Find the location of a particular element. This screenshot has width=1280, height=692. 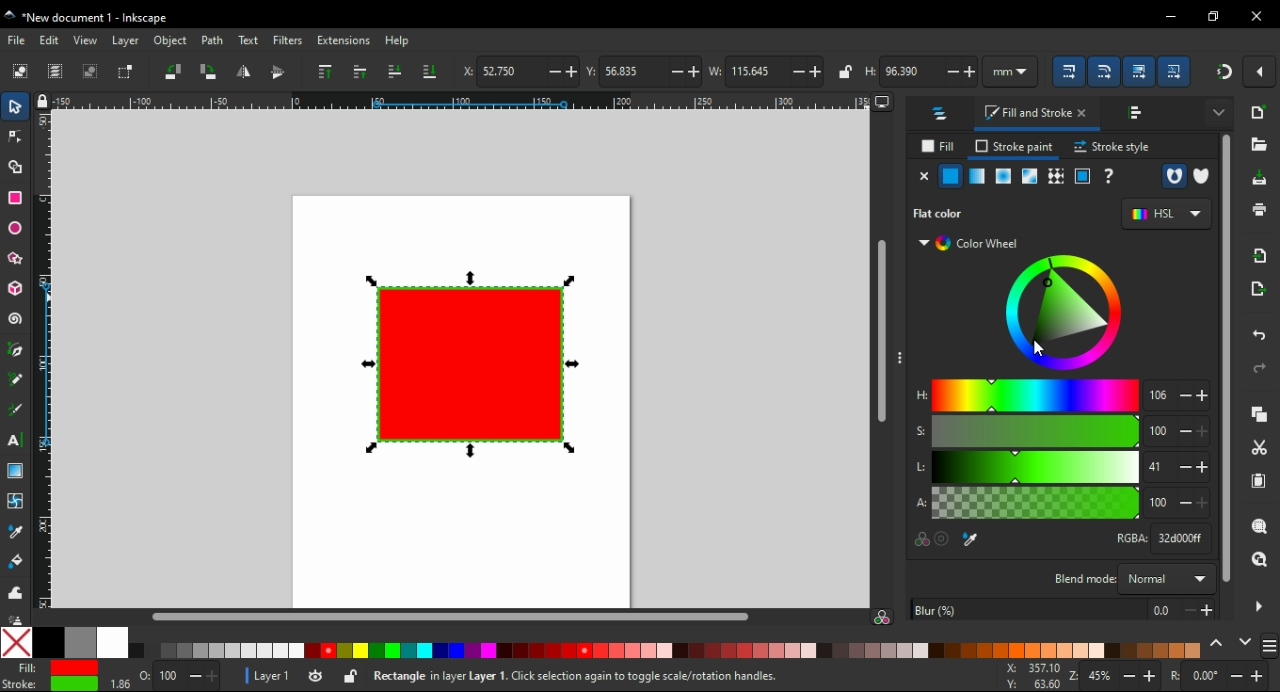

edit is located at coordinates (52, 40).